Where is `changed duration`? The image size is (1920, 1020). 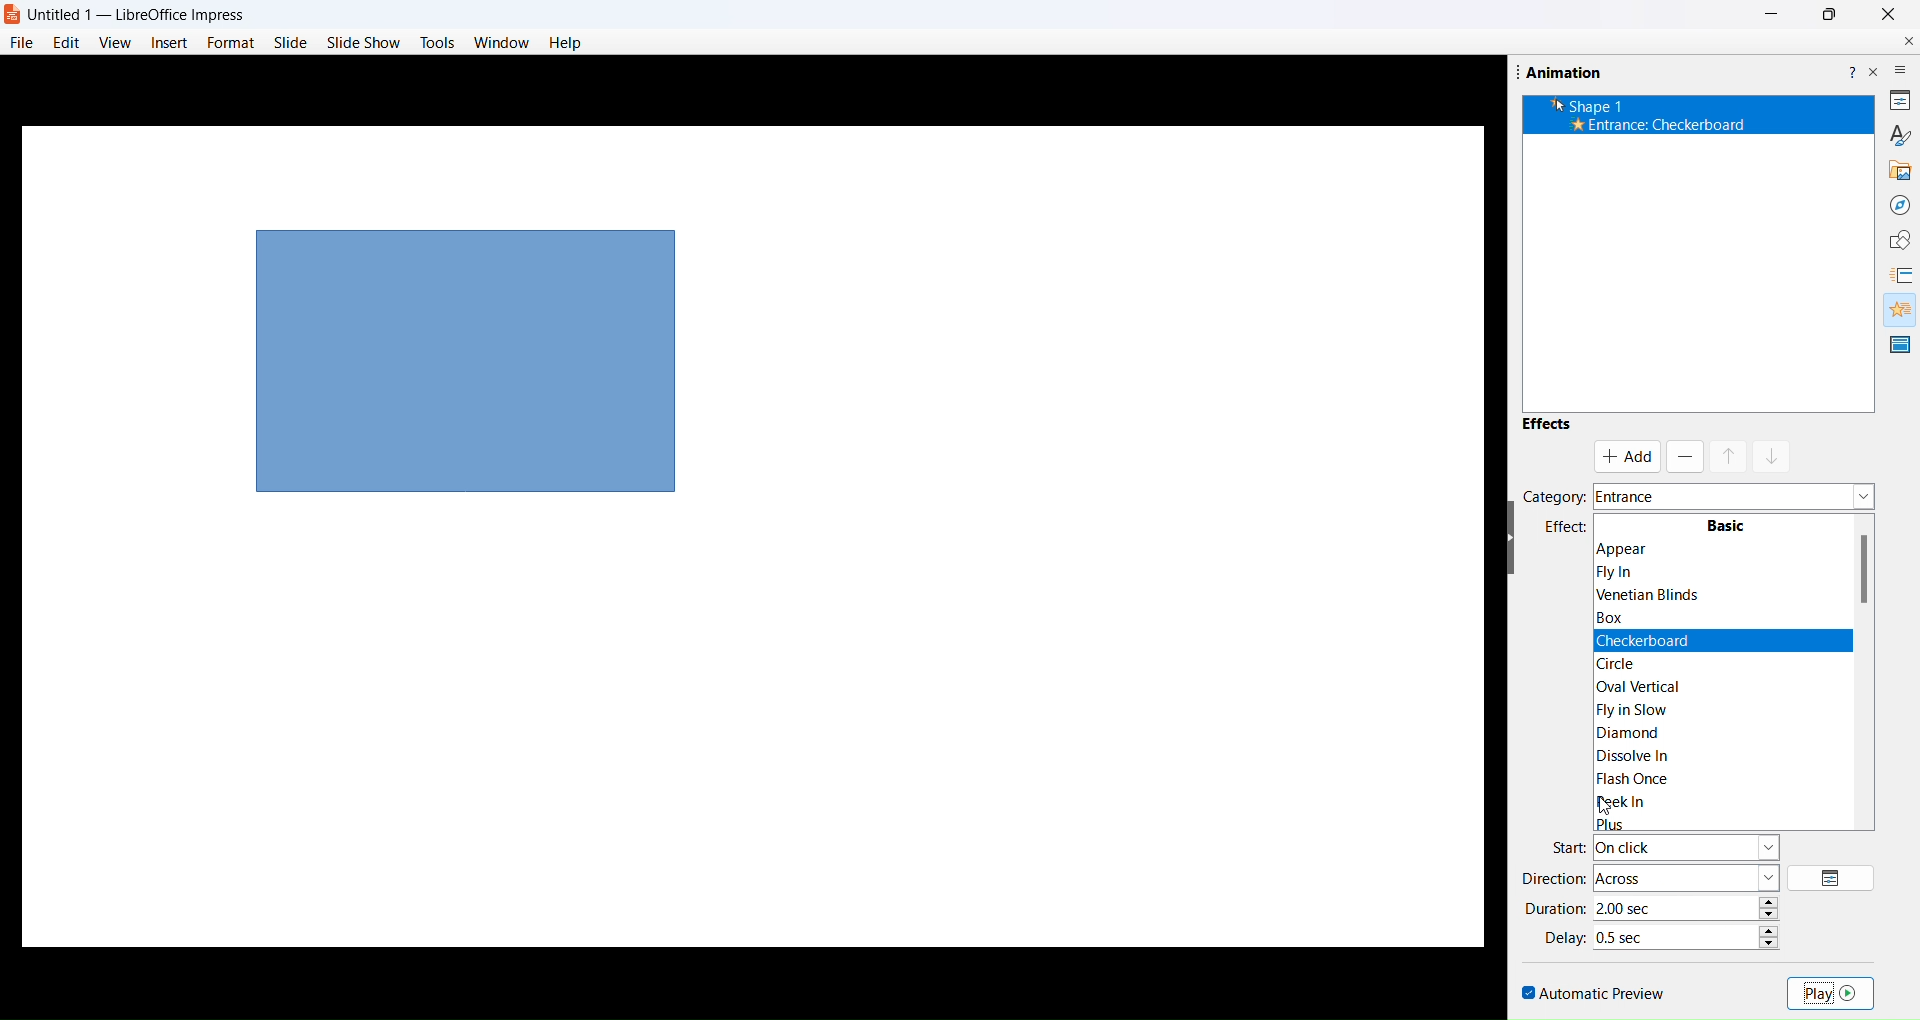 changed duration is located at coordinates (1668, 906).